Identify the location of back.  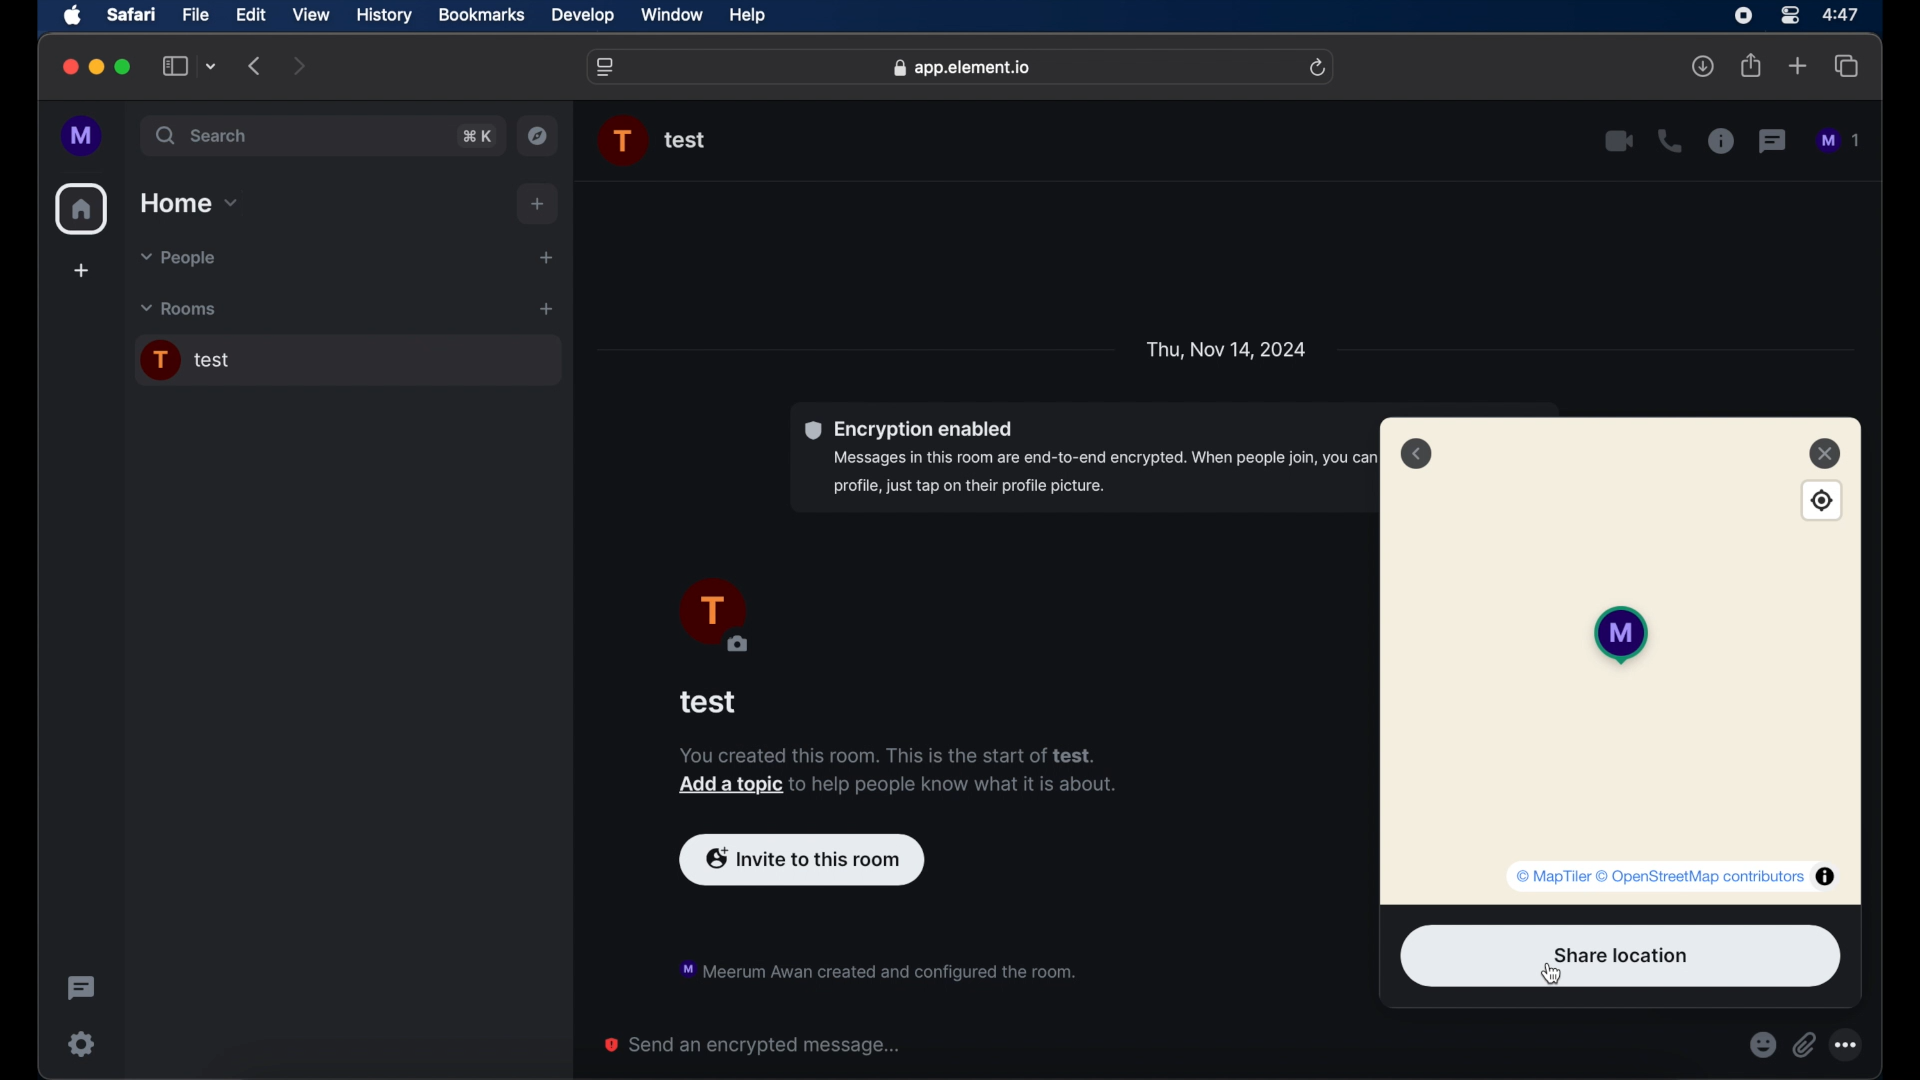
(1416, 454).